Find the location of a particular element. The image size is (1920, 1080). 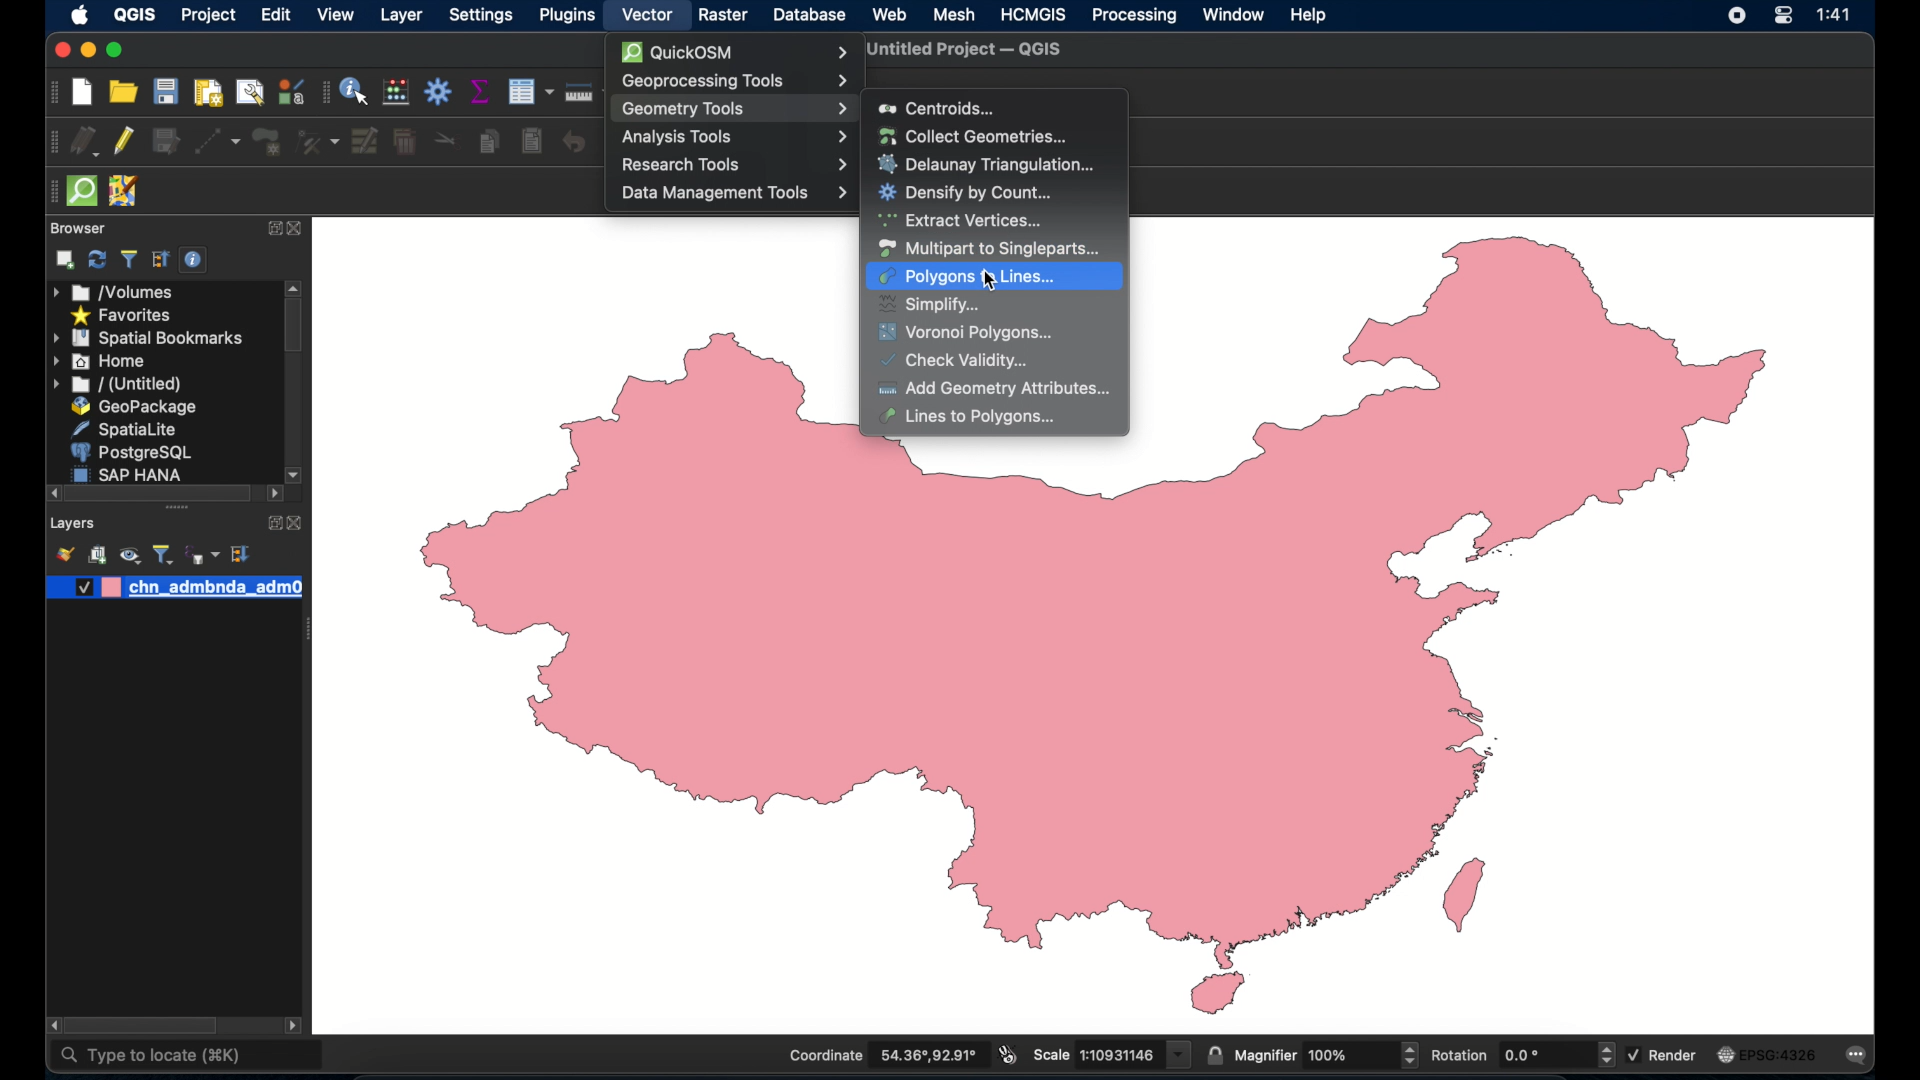

mesh is located at coordinates (955, 14).